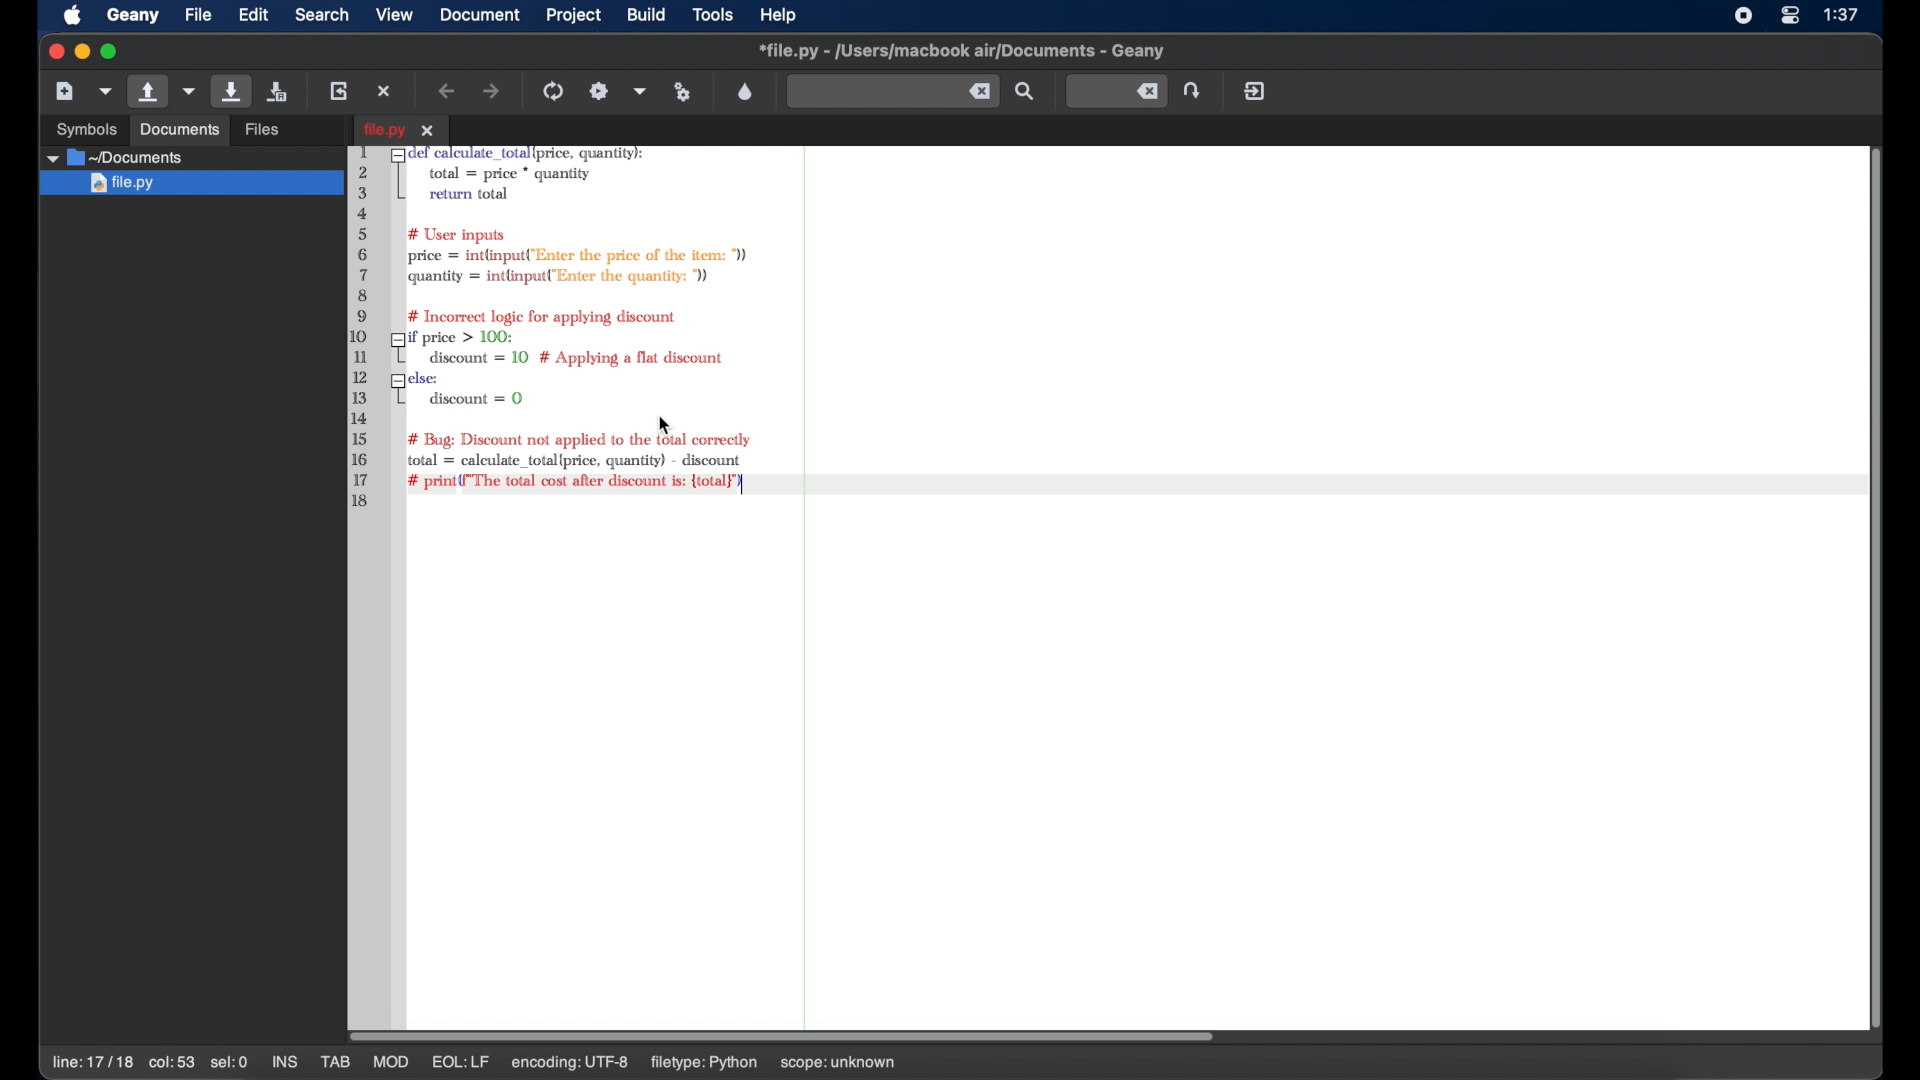  Describe the element at coordinates (118, 158) in the screenshot. I see `documents` at that location.